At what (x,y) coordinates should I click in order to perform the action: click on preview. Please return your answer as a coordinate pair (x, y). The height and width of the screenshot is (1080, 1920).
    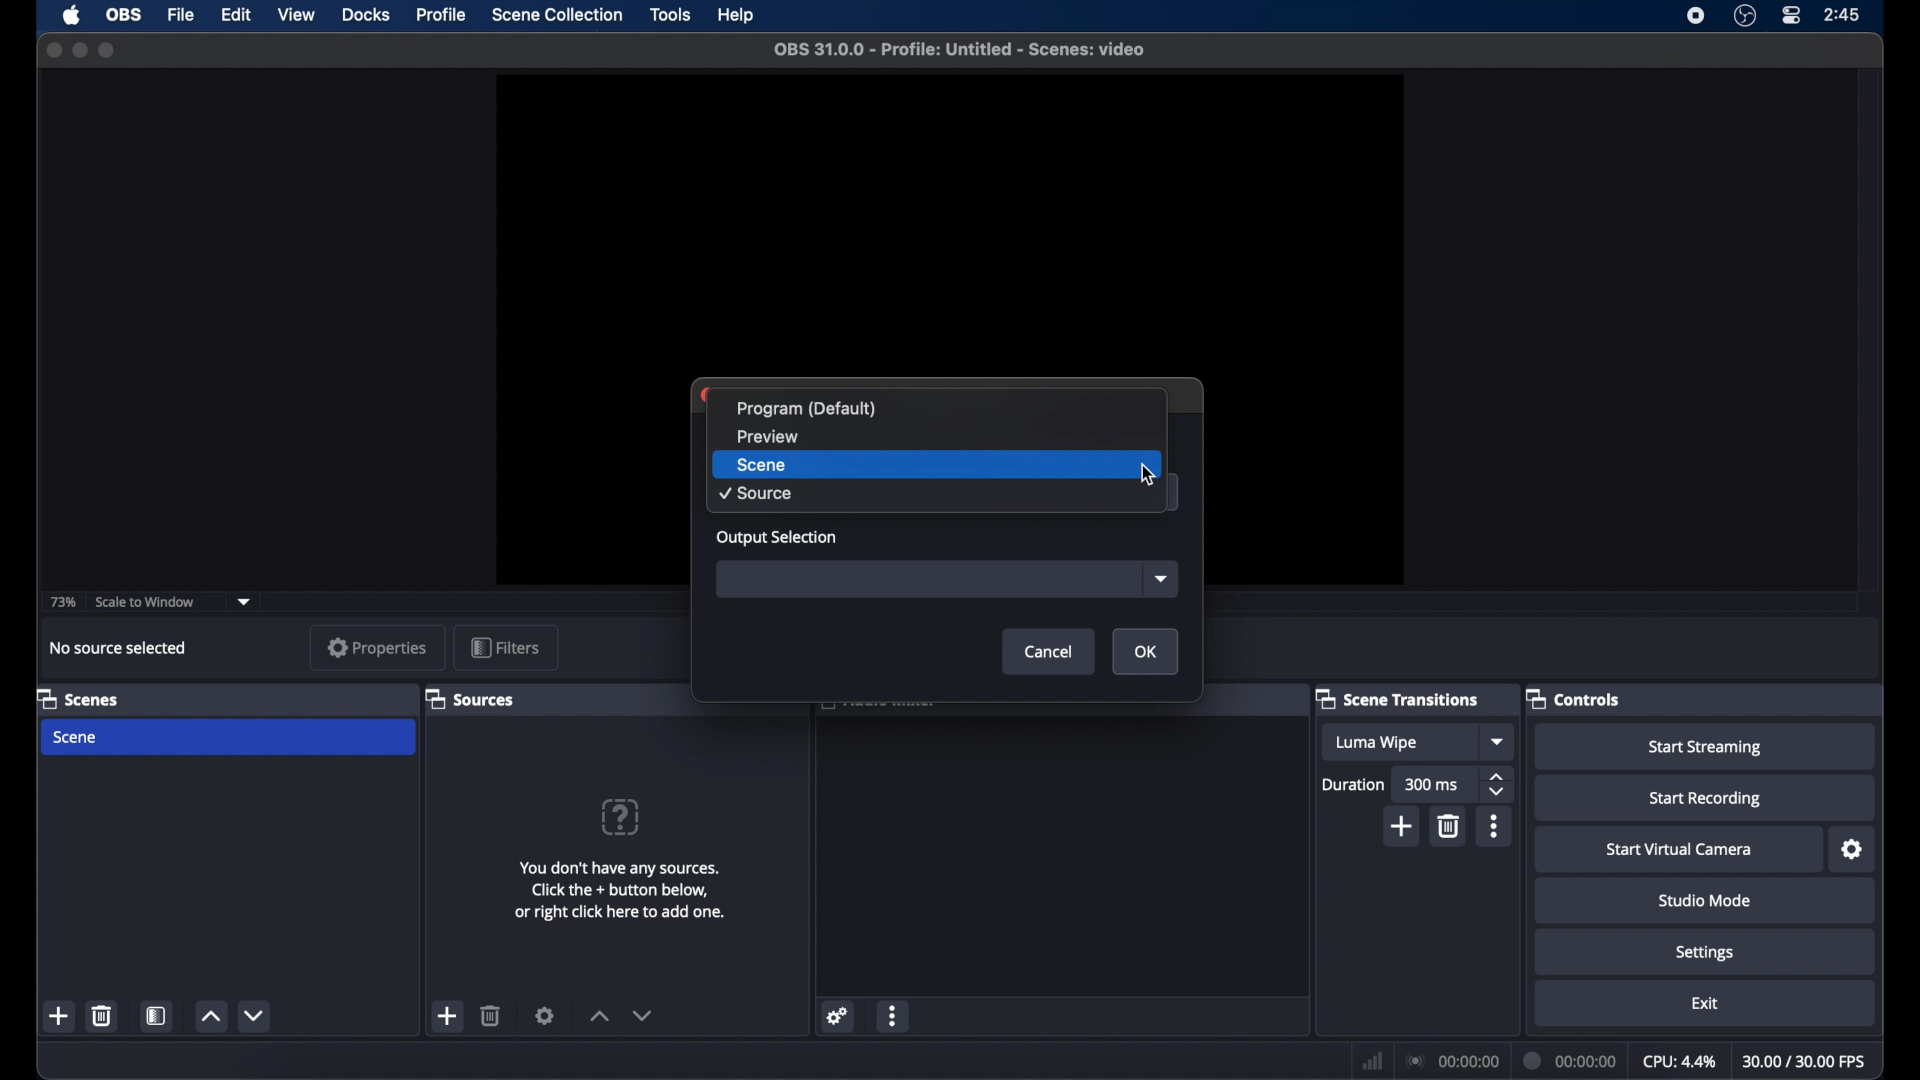
    Looking at the image, I should click on (938, 437).